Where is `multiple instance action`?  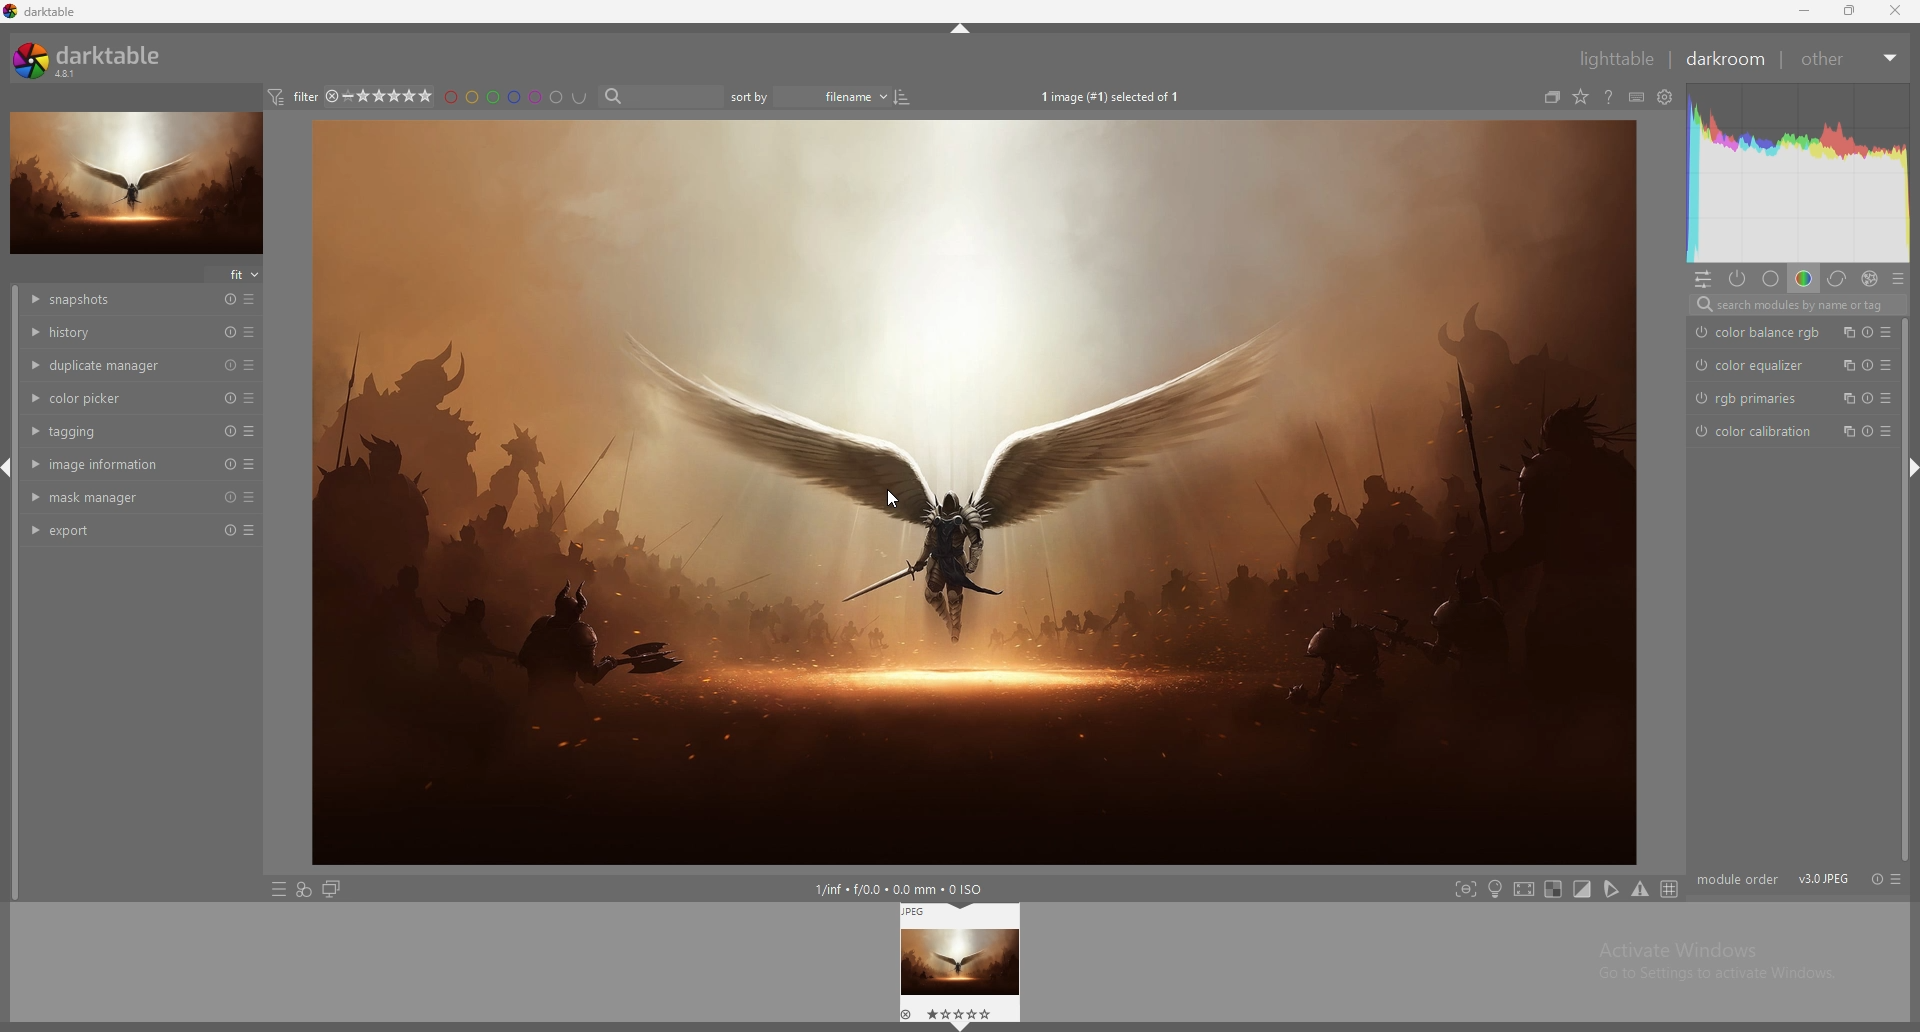
multiple instance action is located at coordinates (1847, 365).